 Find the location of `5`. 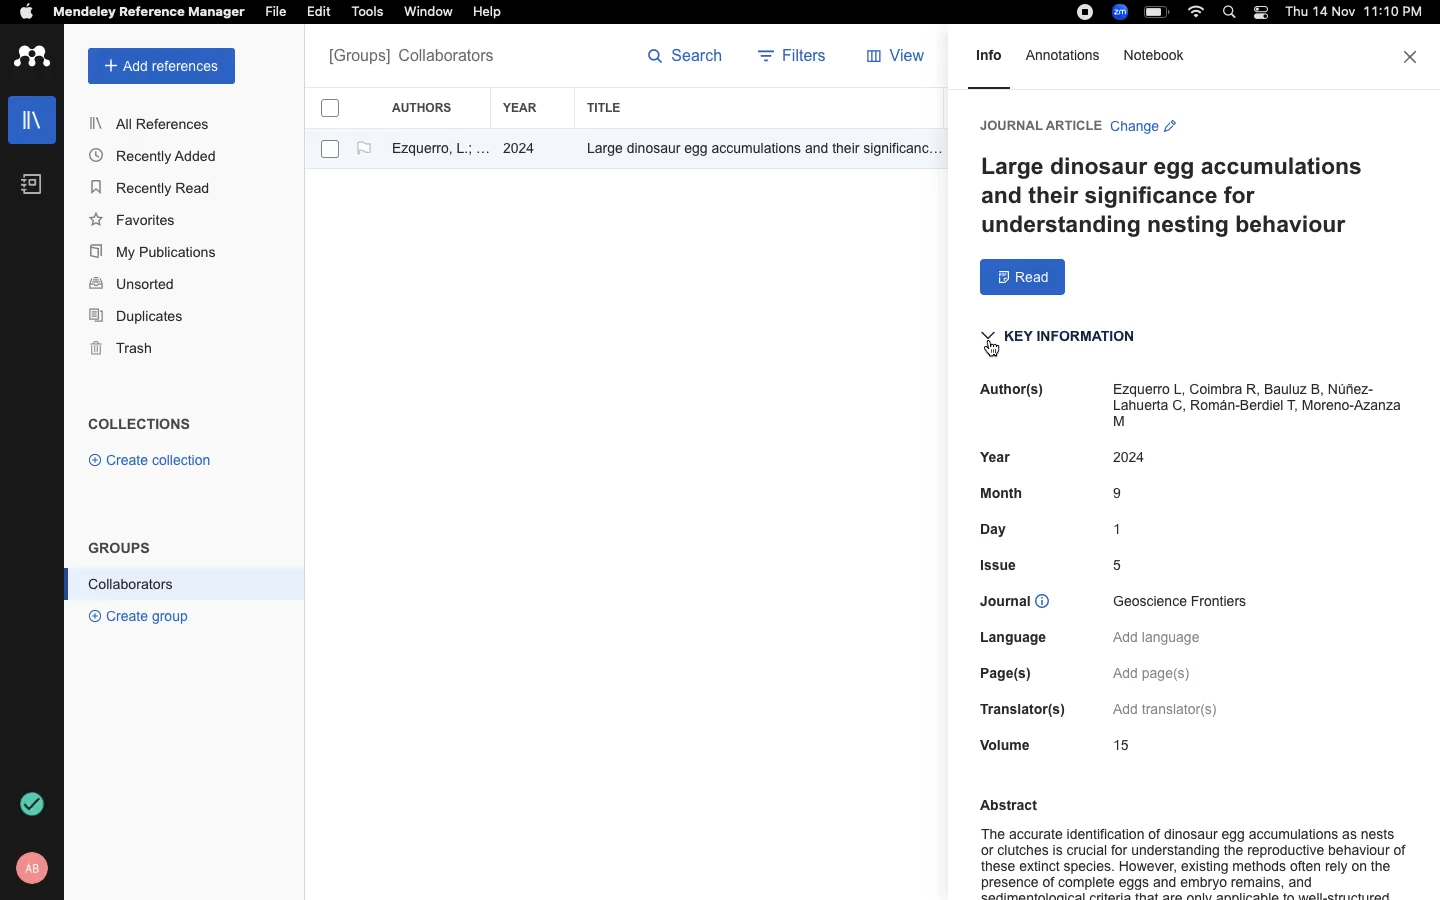

5 is located at coordinates (1125, 566).